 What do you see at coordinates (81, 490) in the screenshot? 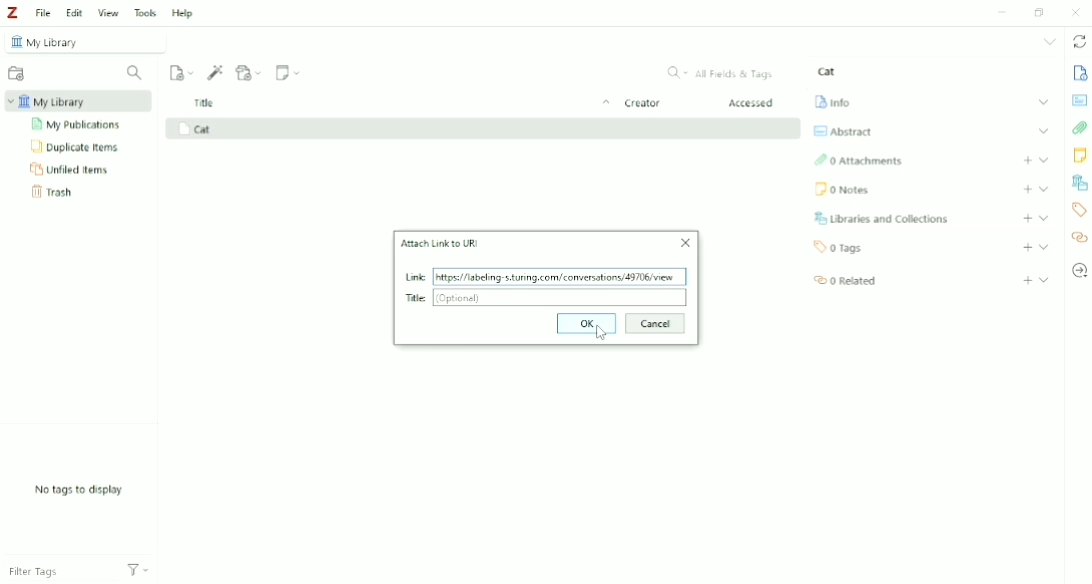
I see `No tags to display` at bounding box center [81, 490].